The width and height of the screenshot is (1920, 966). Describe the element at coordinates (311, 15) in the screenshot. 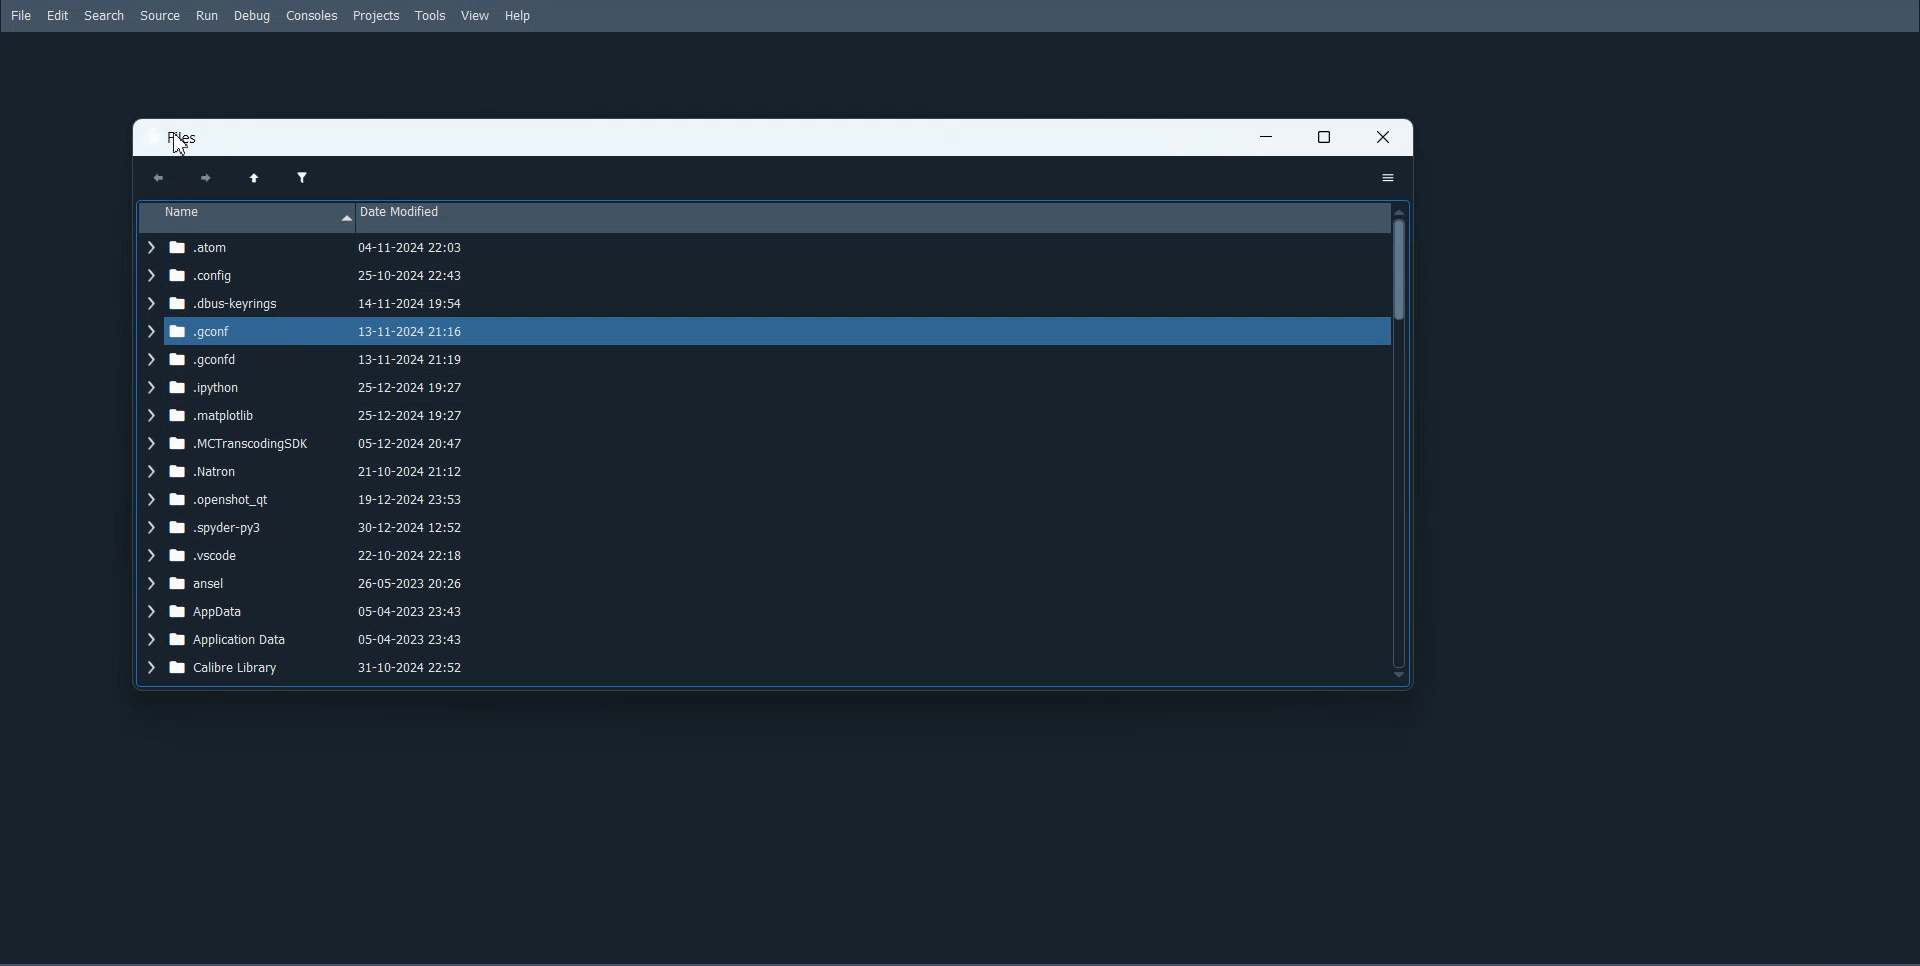

I see `Consoles` at that location.